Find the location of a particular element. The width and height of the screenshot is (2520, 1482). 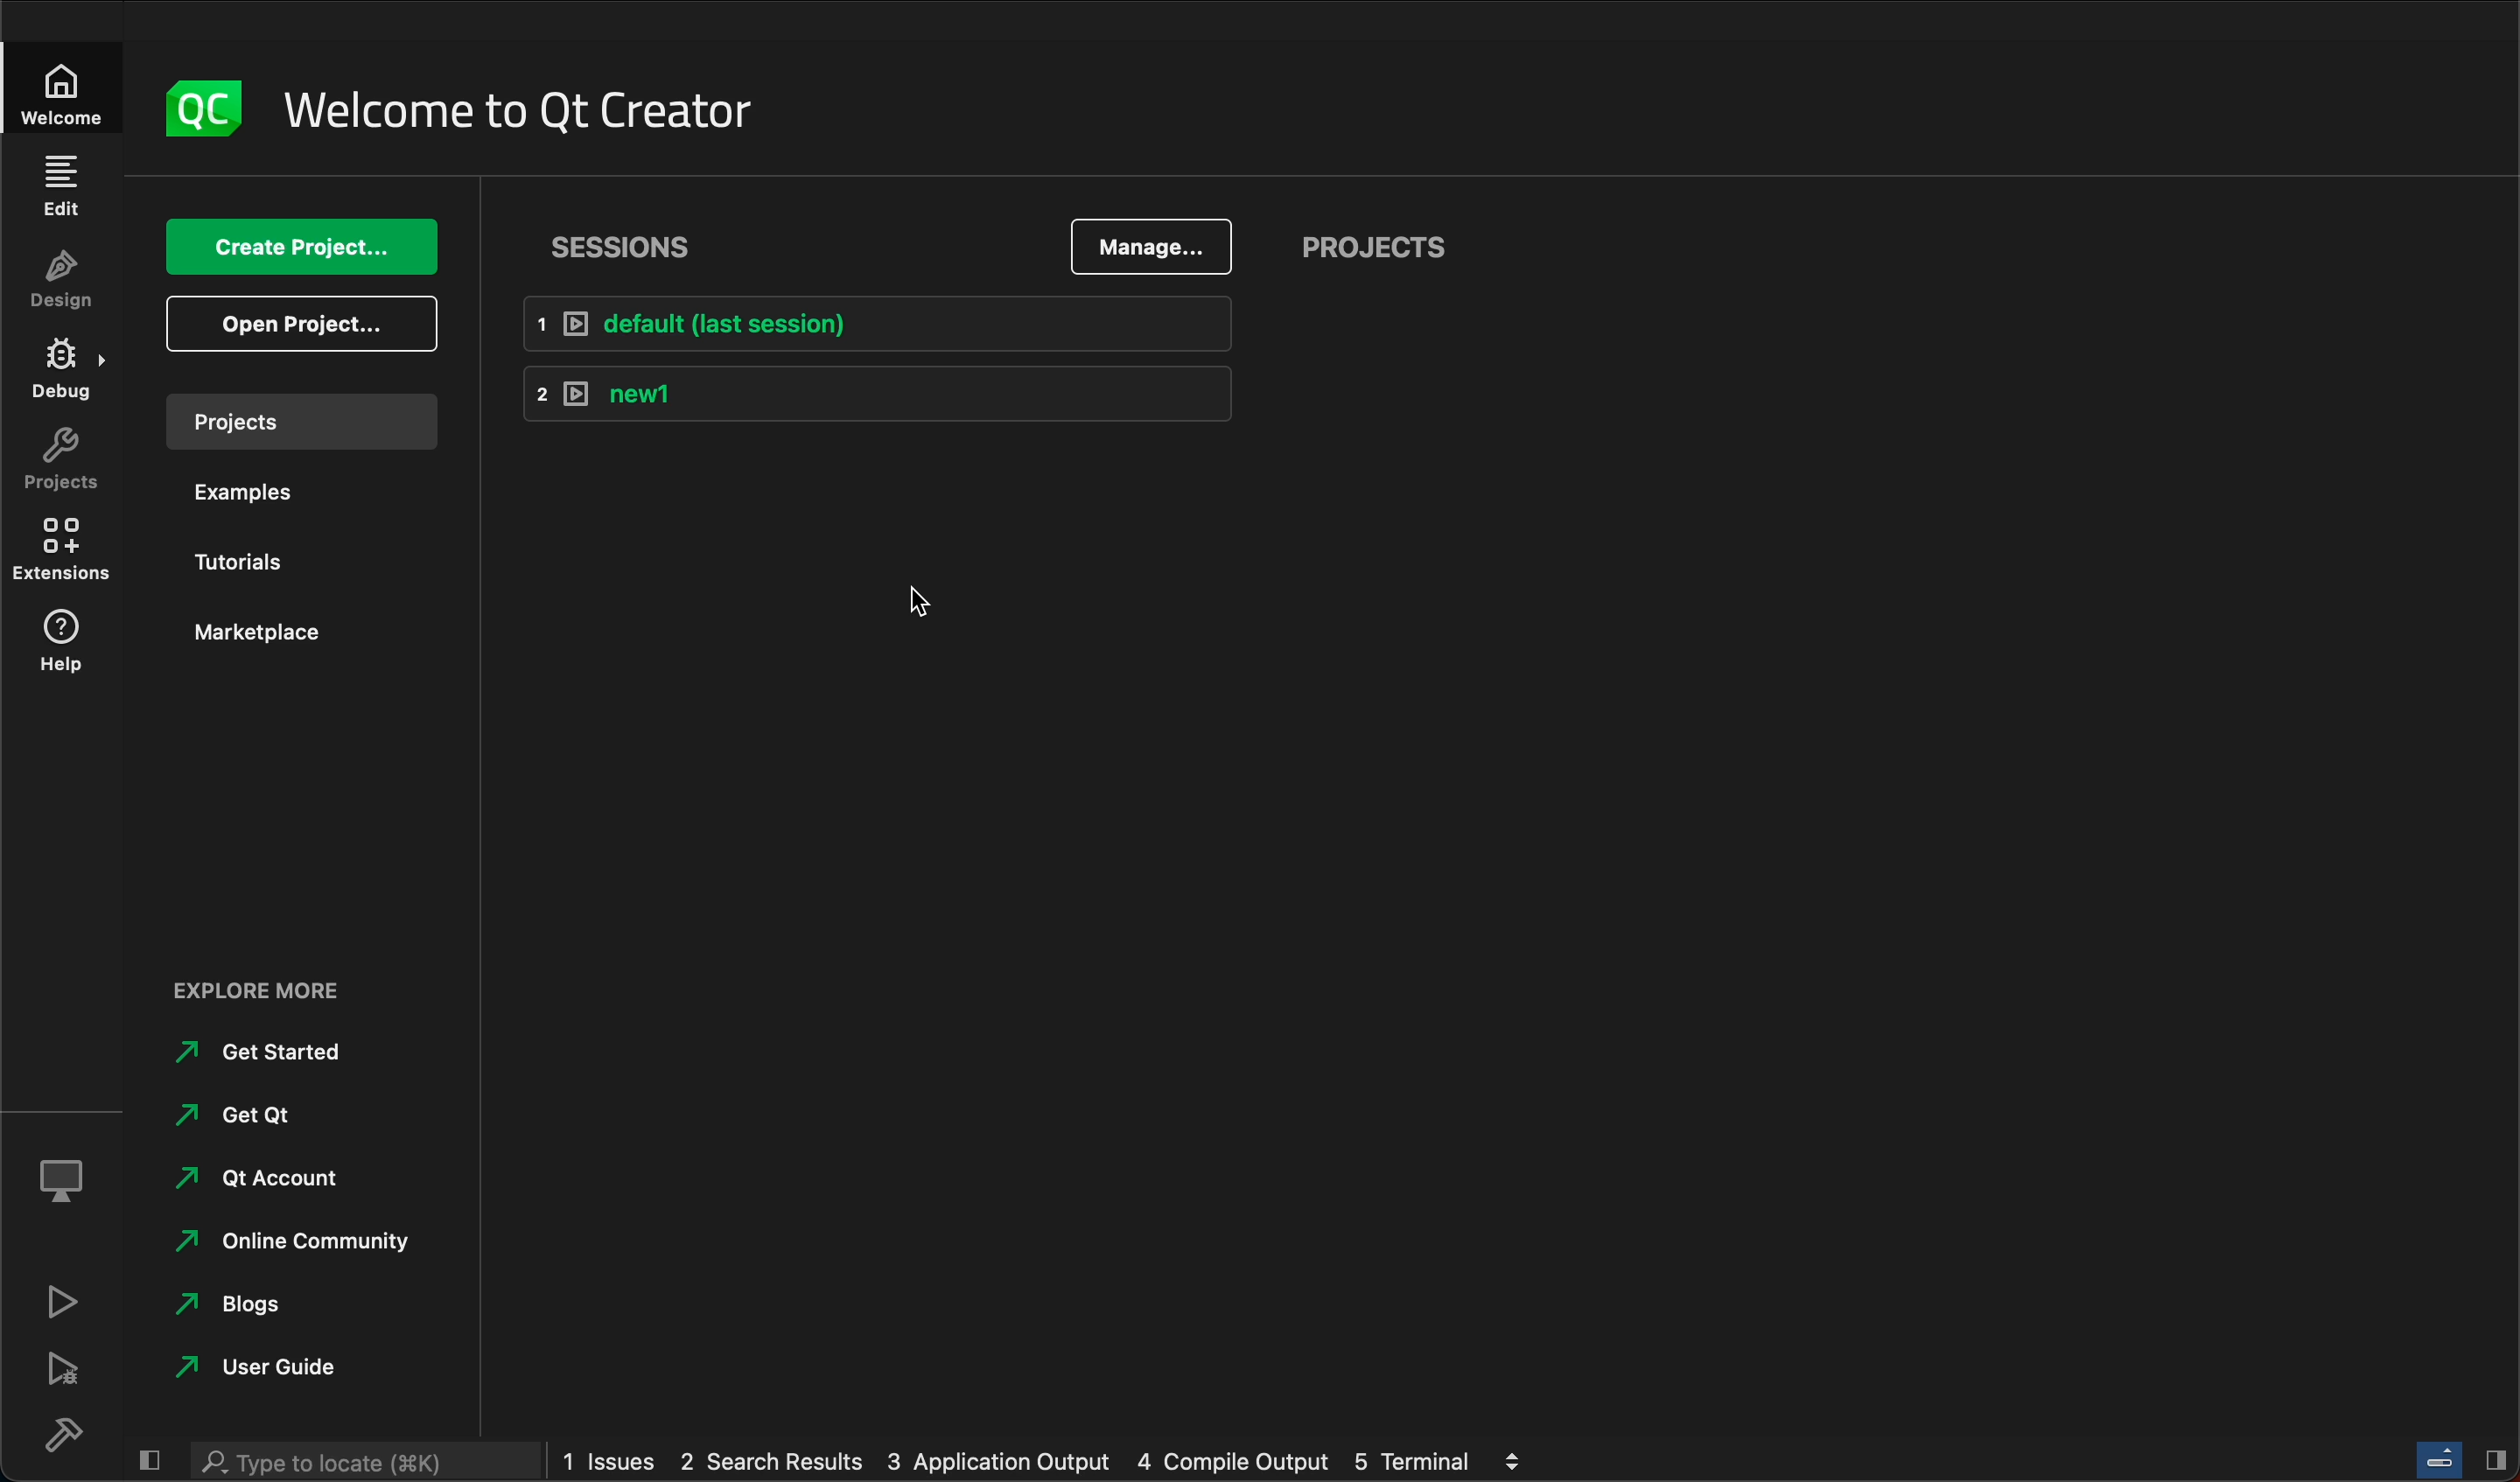

extensions is located at coordinates (67, 556).